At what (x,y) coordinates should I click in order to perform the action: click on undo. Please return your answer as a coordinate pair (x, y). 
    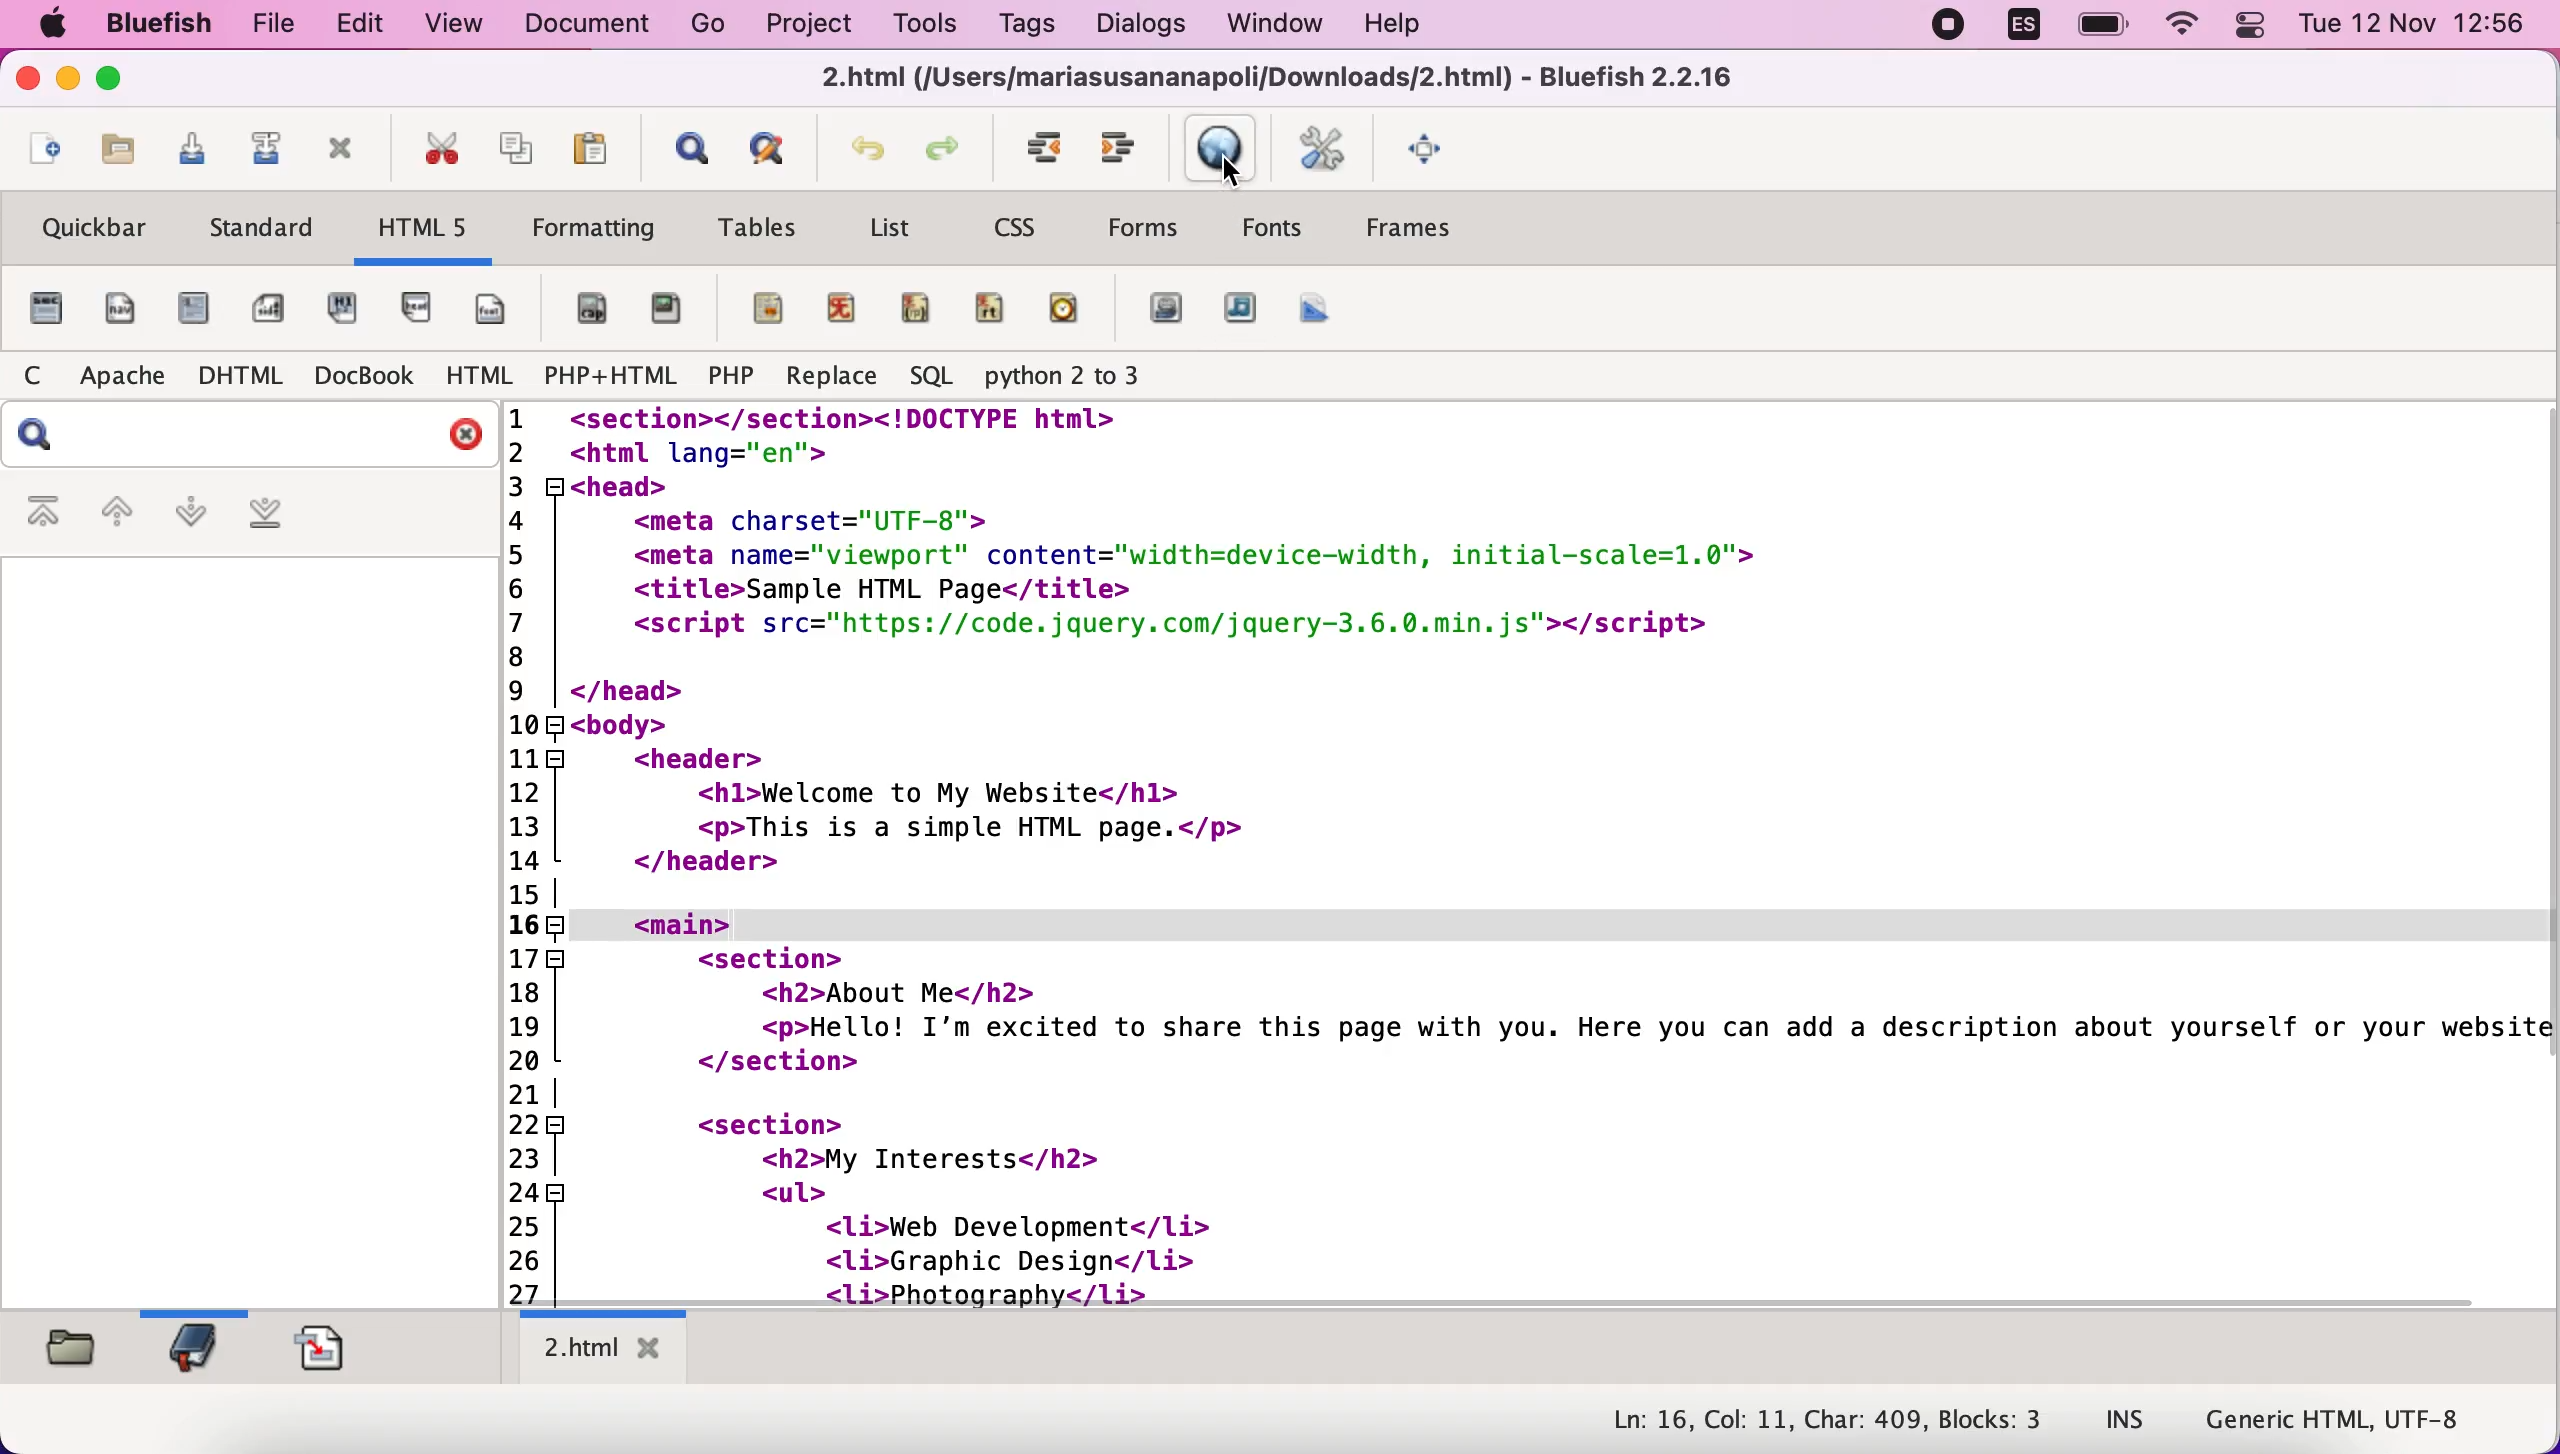
    Looking at the image, I should click on (861, 151).